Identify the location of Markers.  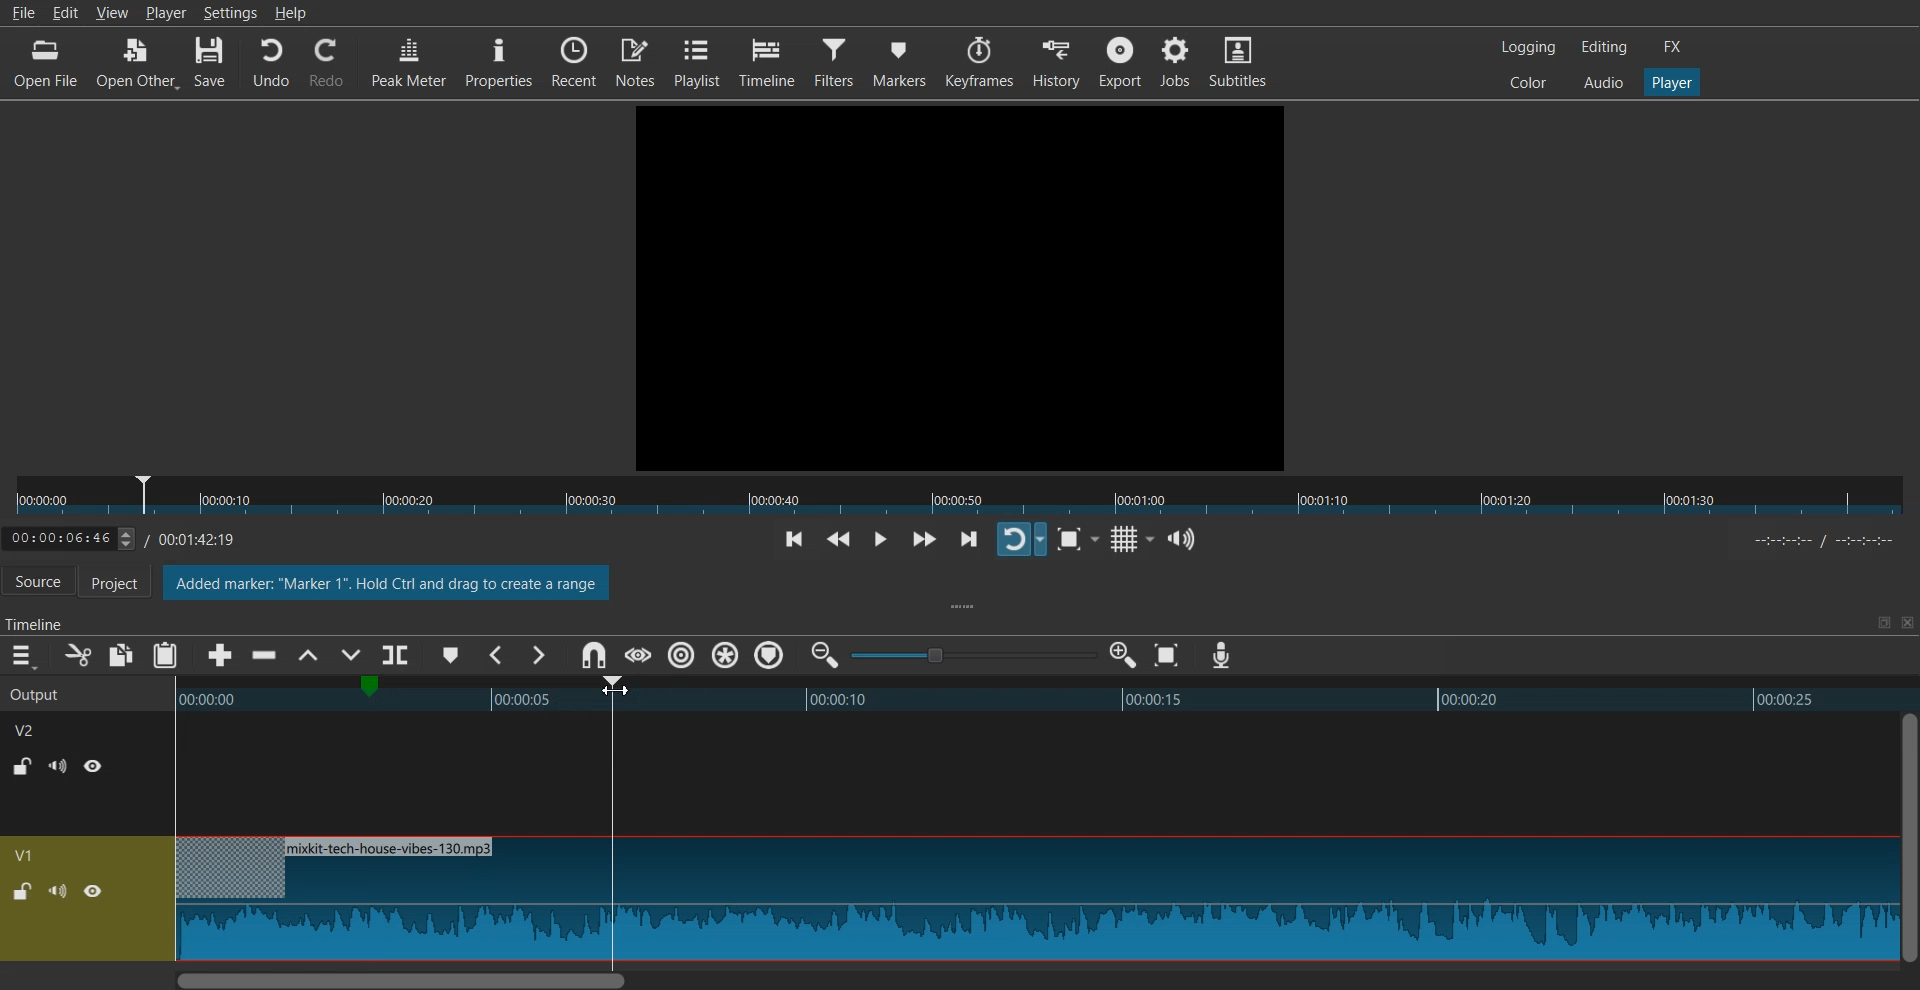
(900, 61).